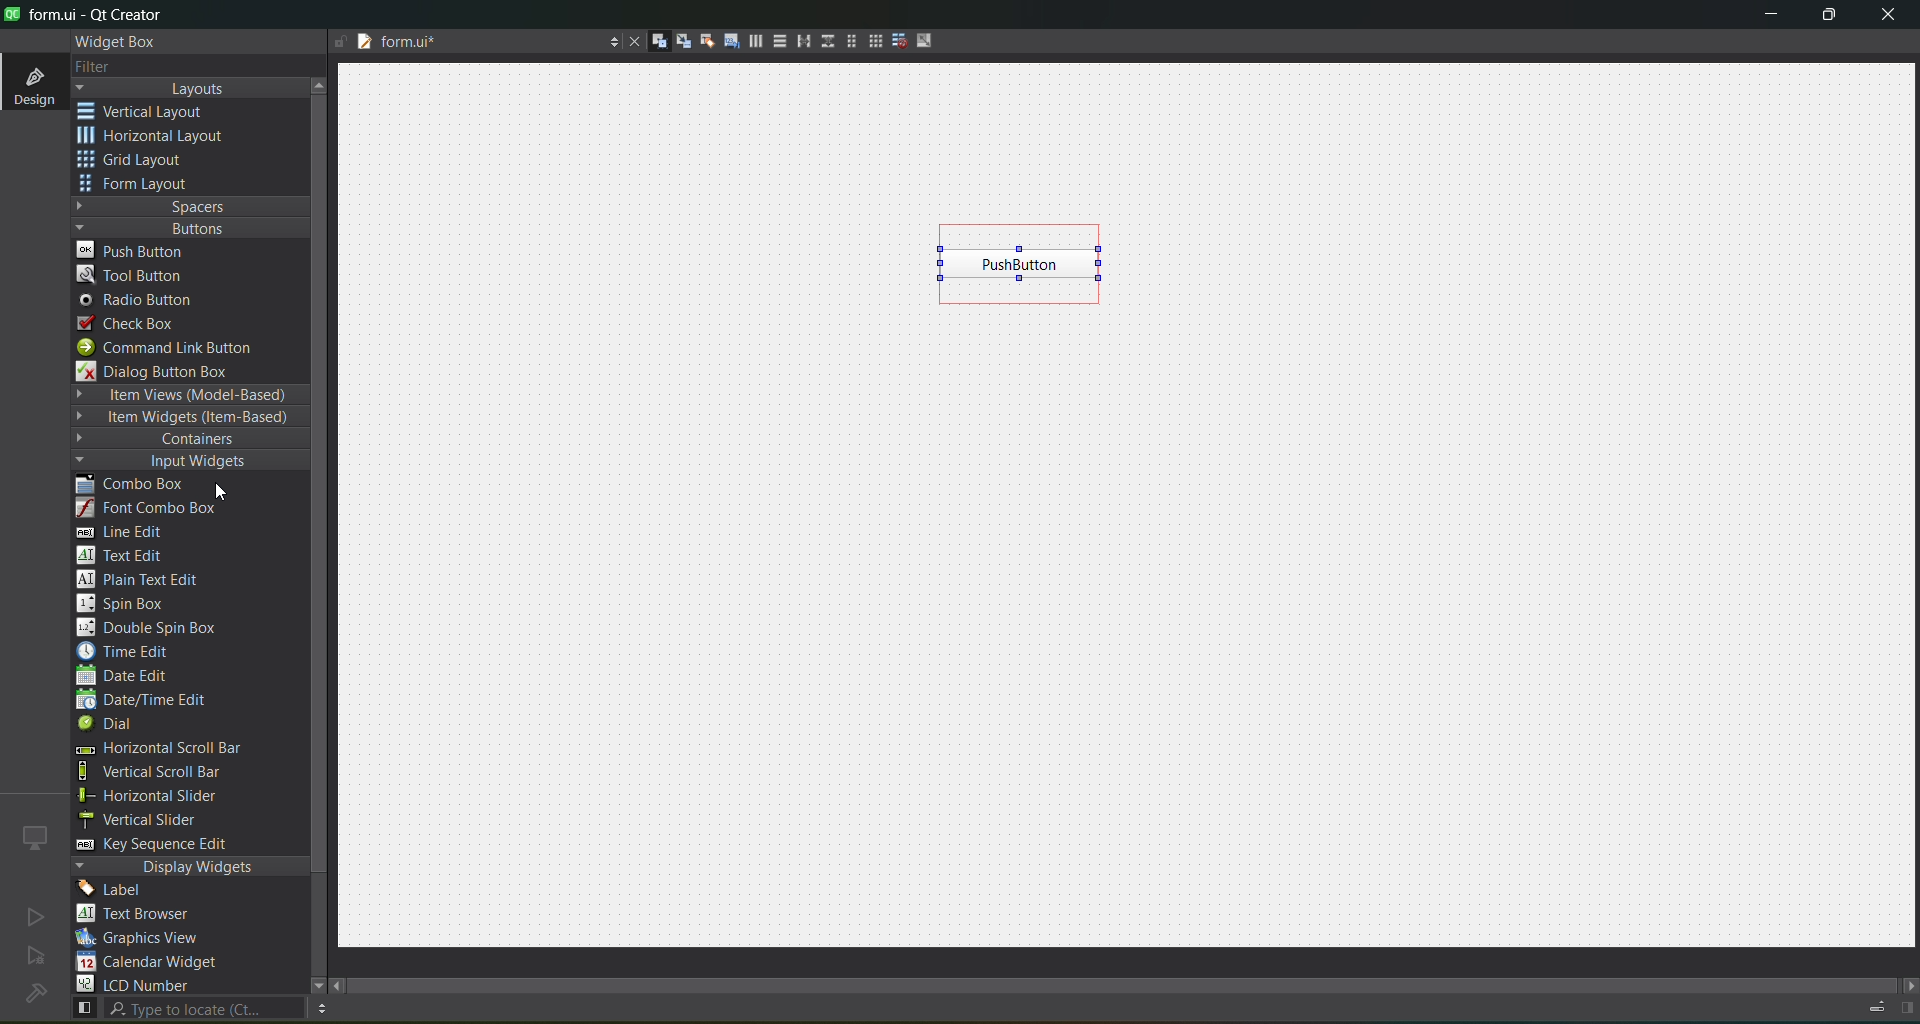 This screenshot has height=1024, width=1920. What do you see at coordinates (154, 509) in the screenshot?
I see `font combo box` at bounding box center [154, 509].